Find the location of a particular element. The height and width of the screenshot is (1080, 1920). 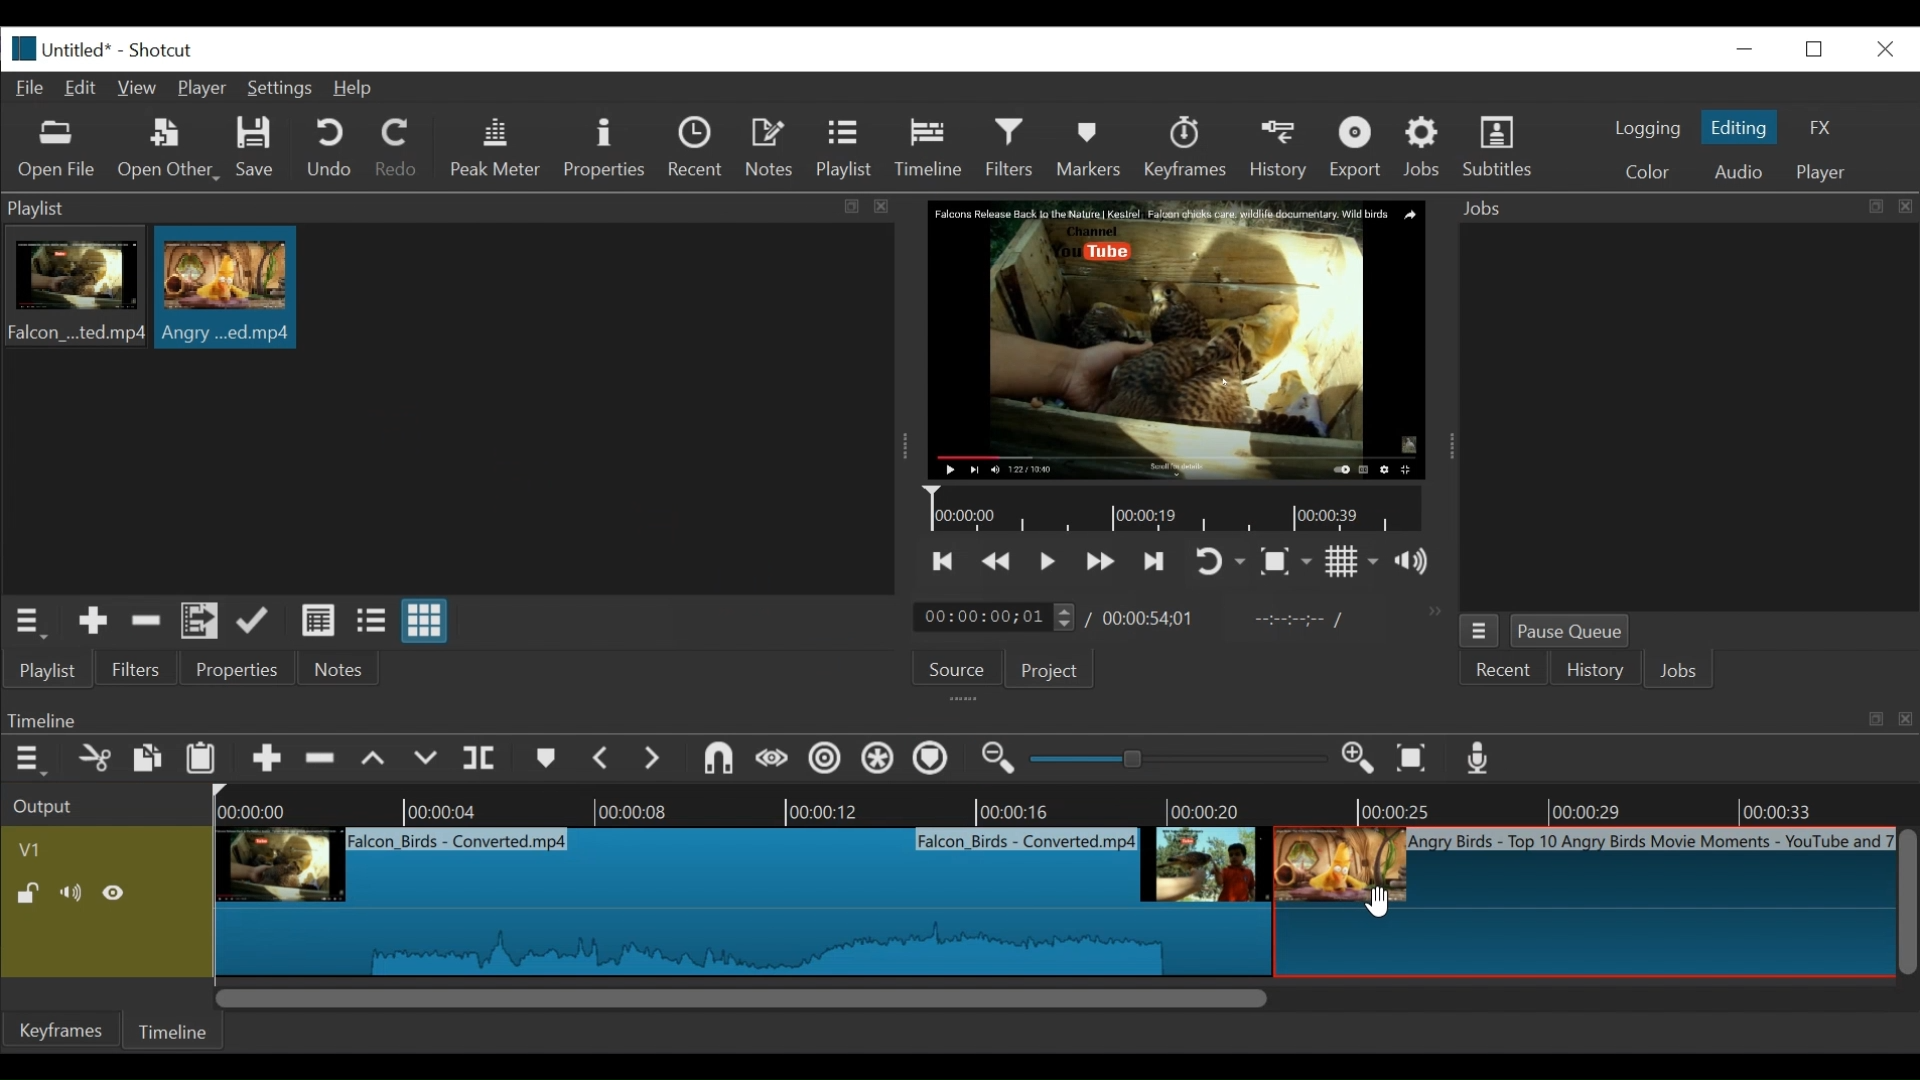

view as icons is located at coordinates (422, 622).